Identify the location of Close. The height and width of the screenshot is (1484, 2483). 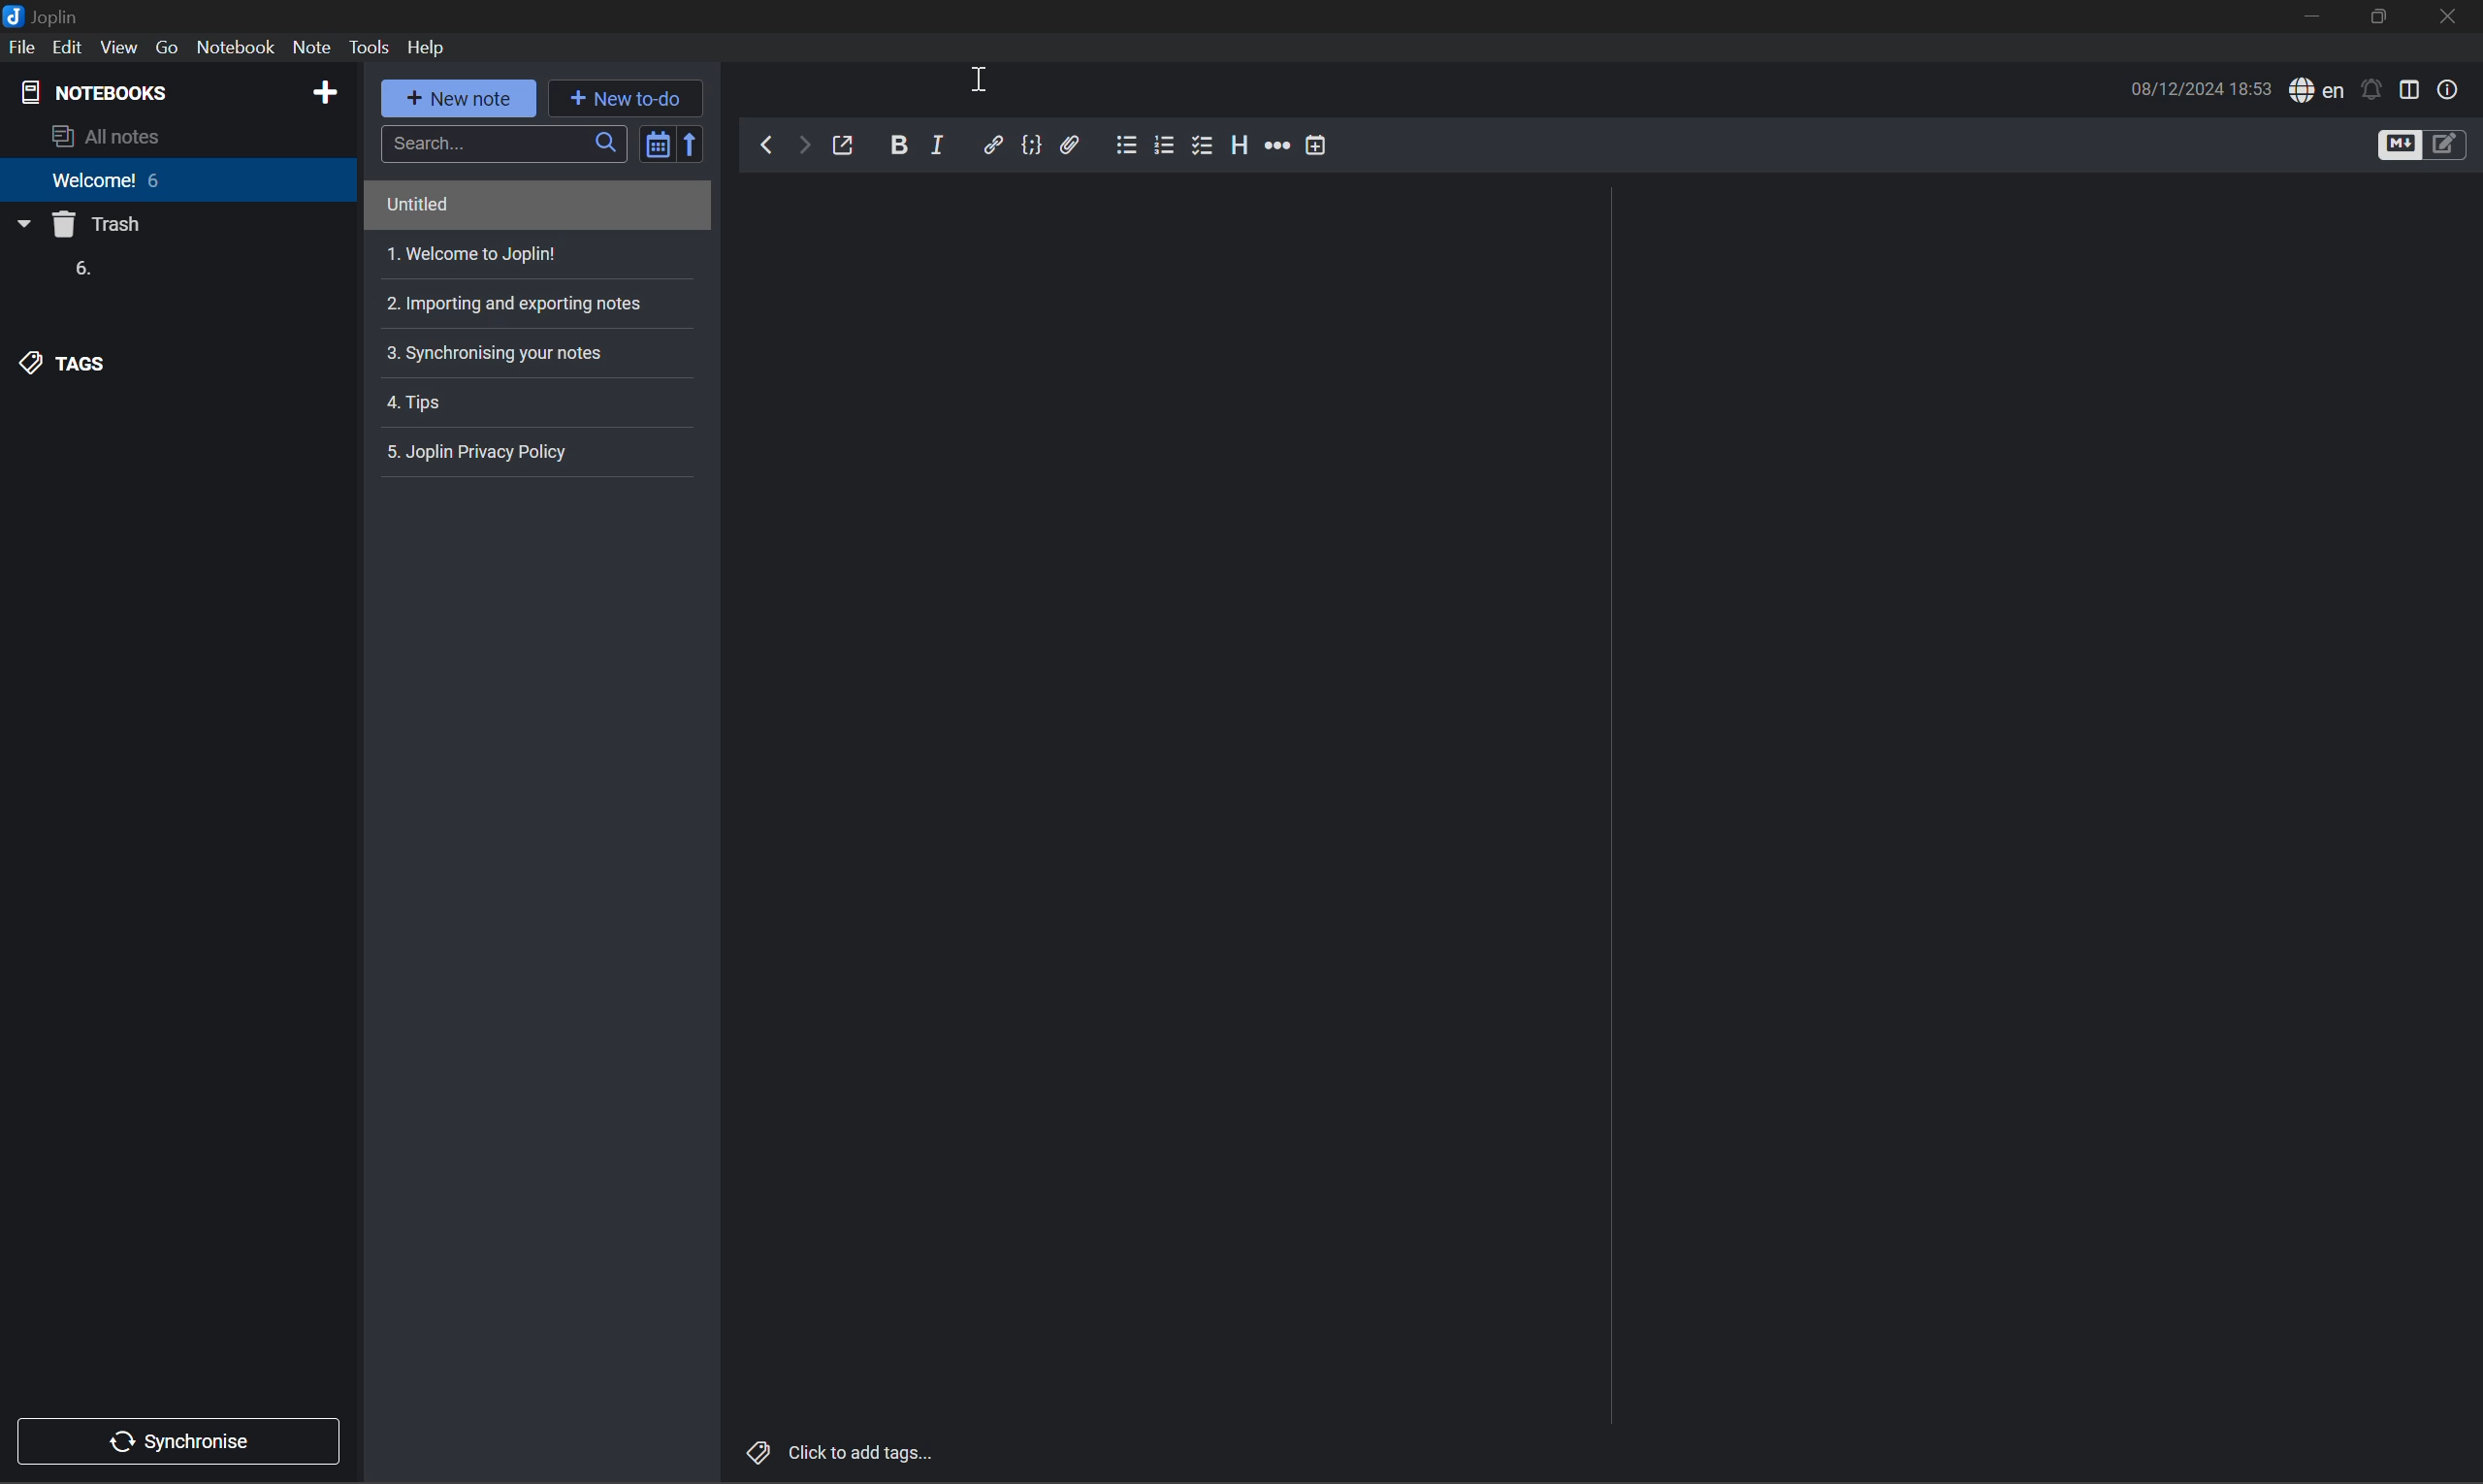
(2451, 19).